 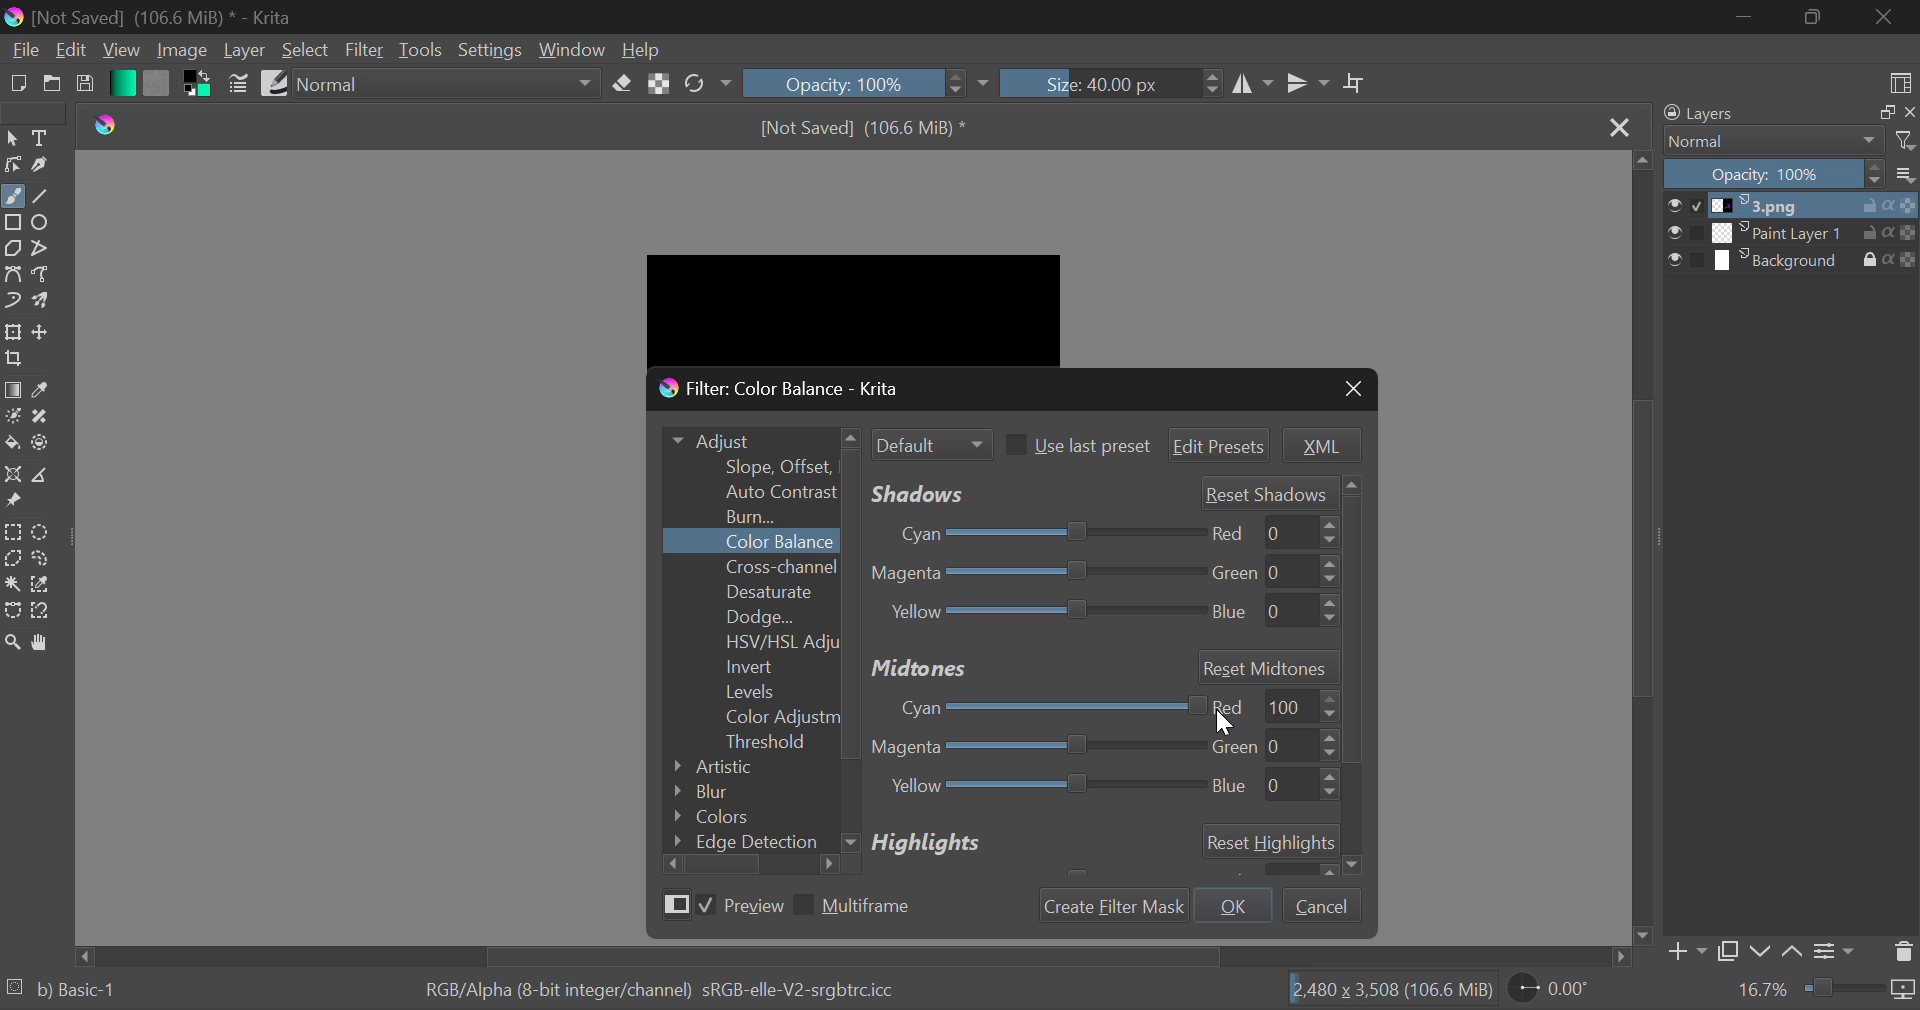 What do you see at coordinates (860, 906) in the screenshot?
I see `Multiframe` at bounding box center [860, 906].